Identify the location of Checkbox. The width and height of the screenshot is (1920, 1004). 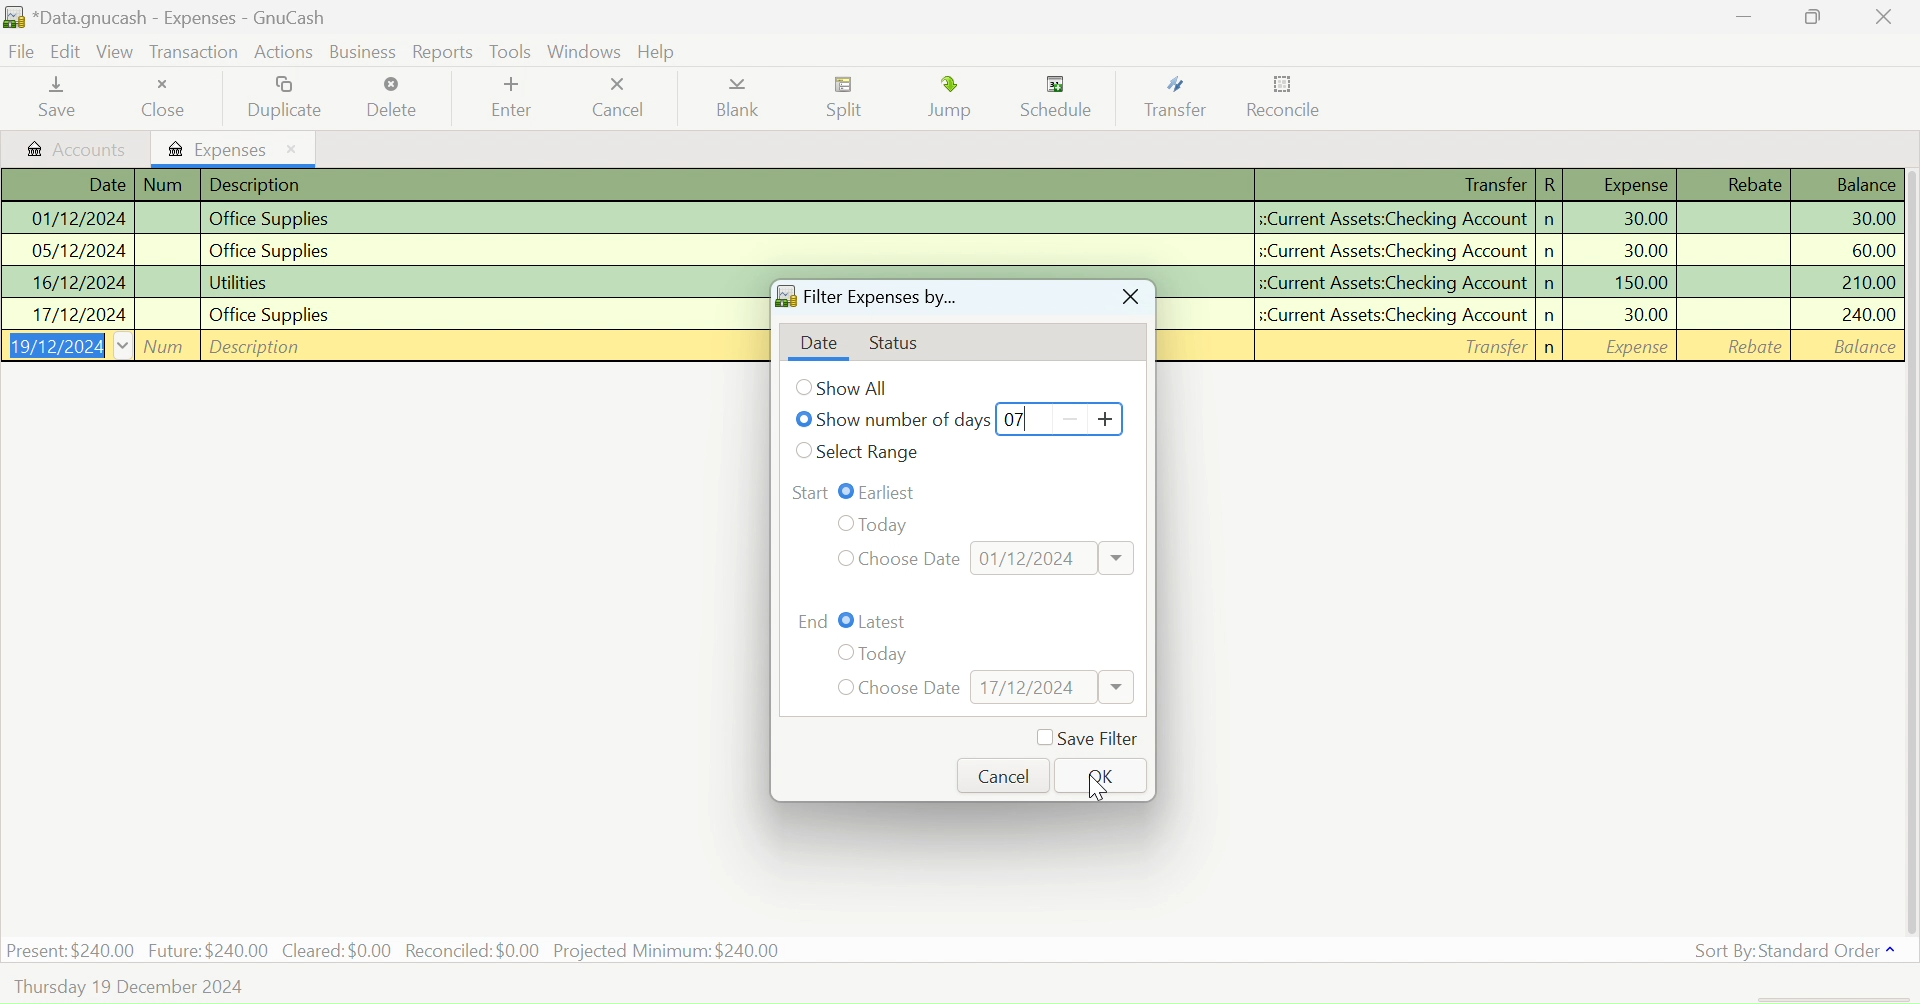
(847, 621).